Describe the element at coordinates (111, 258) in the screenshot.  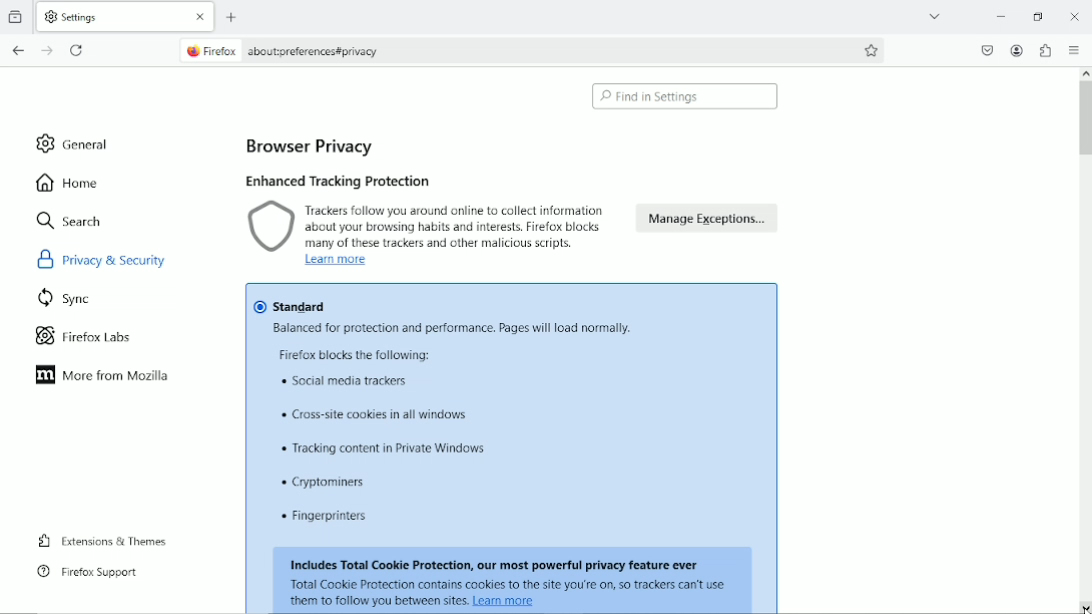
I see `privacy & security` at that location.